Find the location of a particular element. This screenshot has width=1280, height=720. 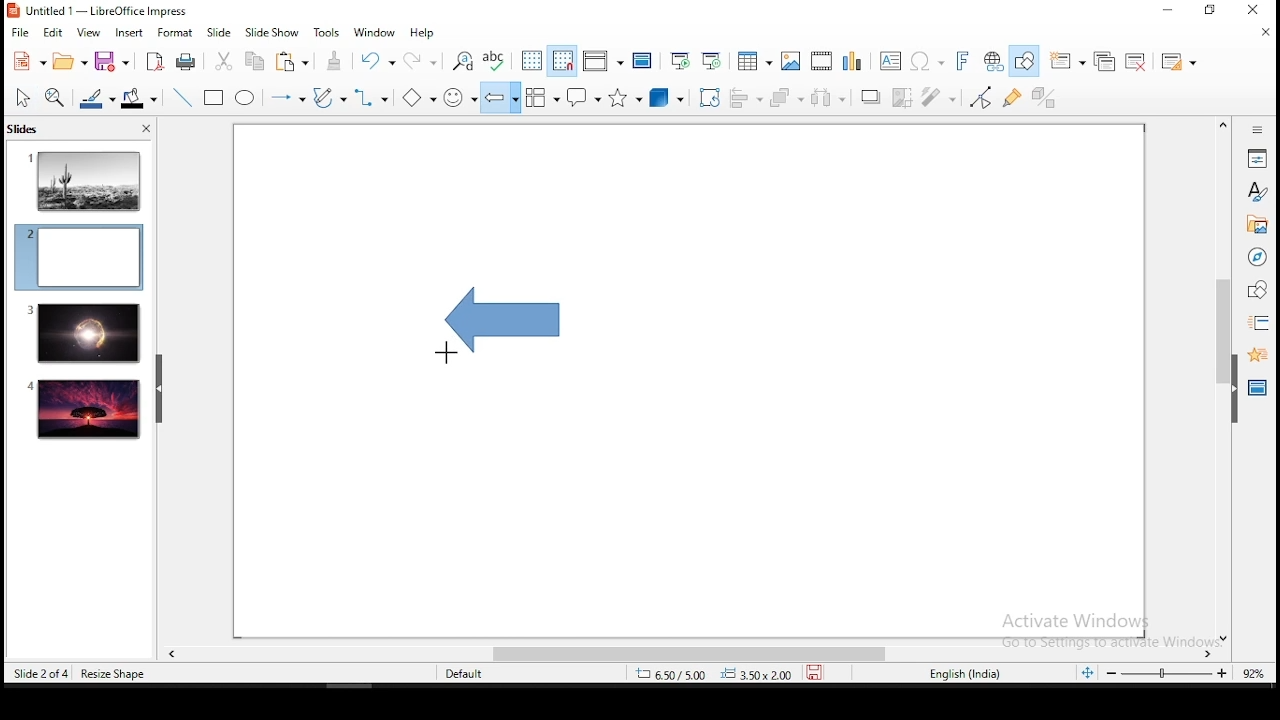

slides is located at coordinates (26, 128).